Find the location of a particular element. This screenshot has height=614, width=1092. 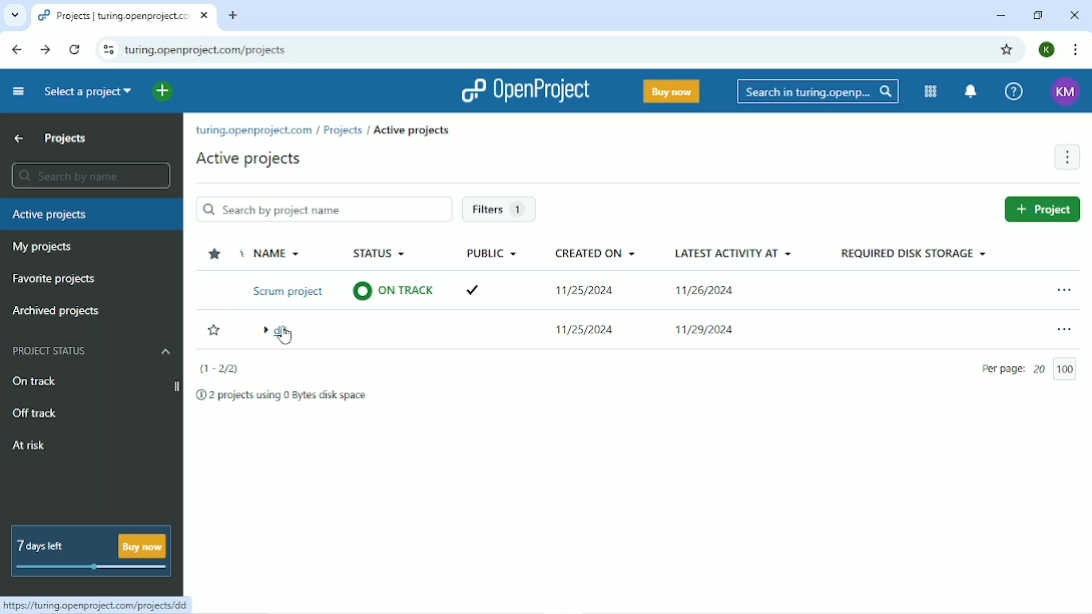

Open menu is located at coordinates (1061, 288).